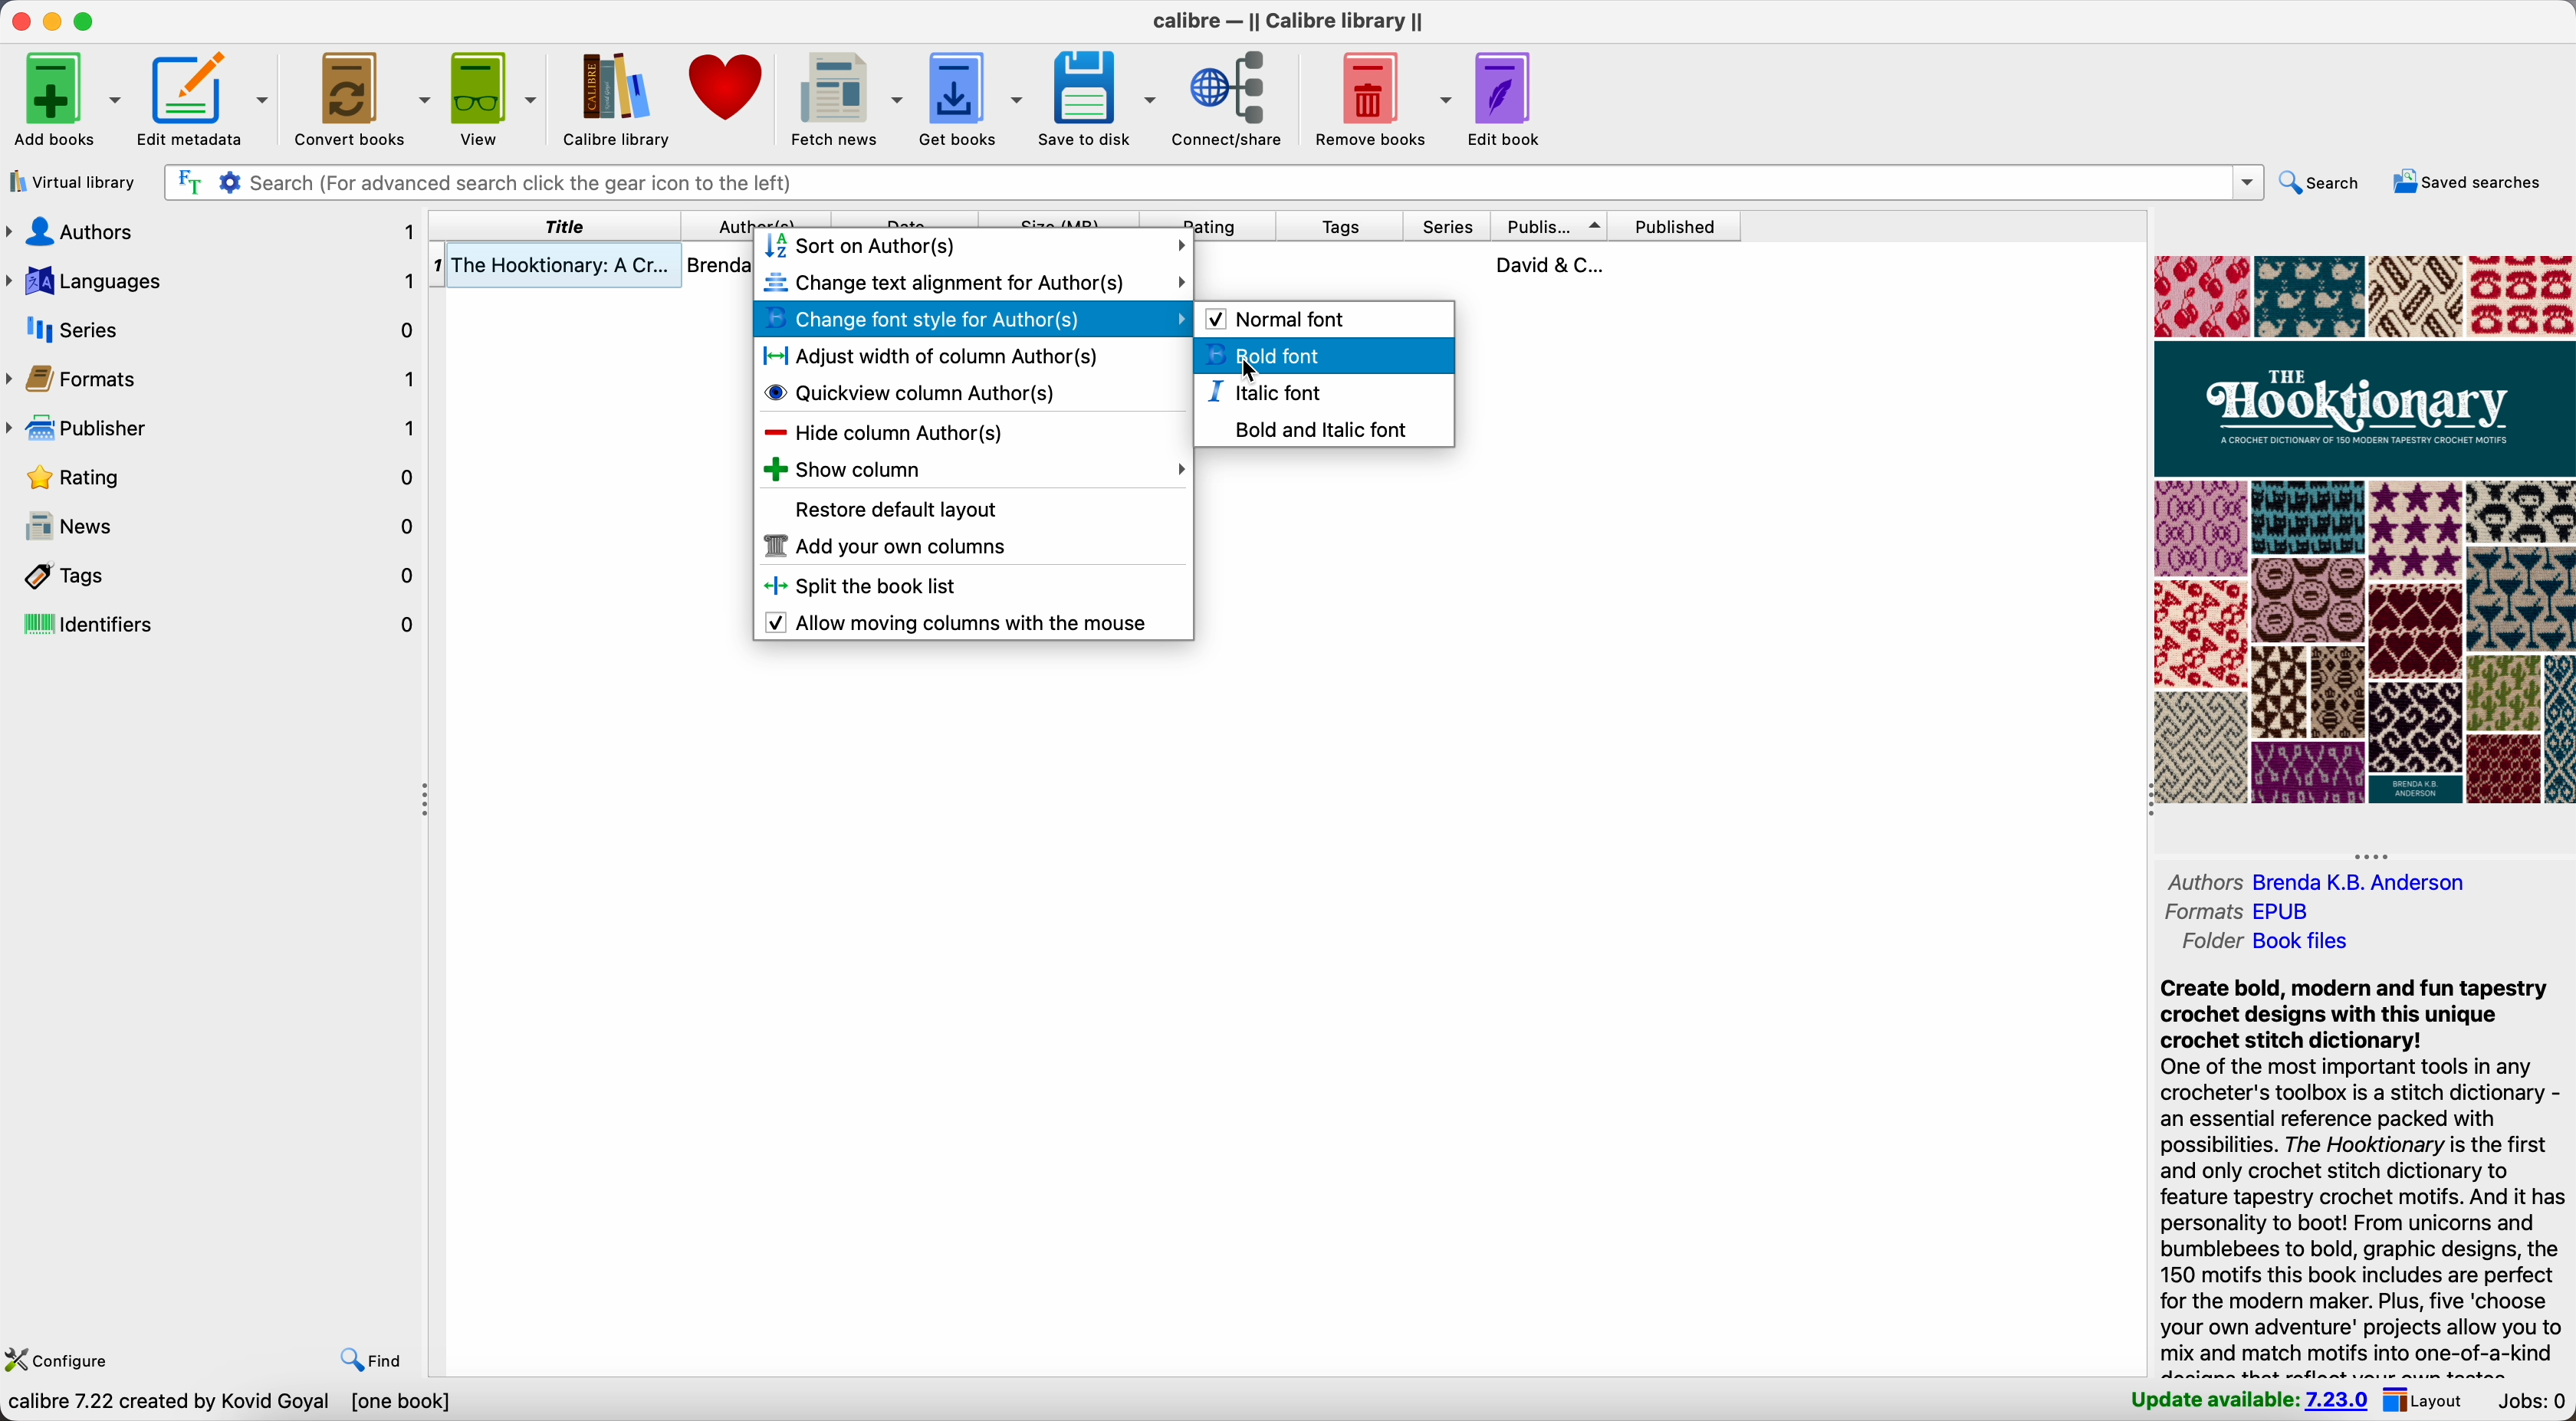  What do you see at coordinates (593, 269) in the screenshot?
I see `The Hooktionary book details` at bounding box center [593, 269].